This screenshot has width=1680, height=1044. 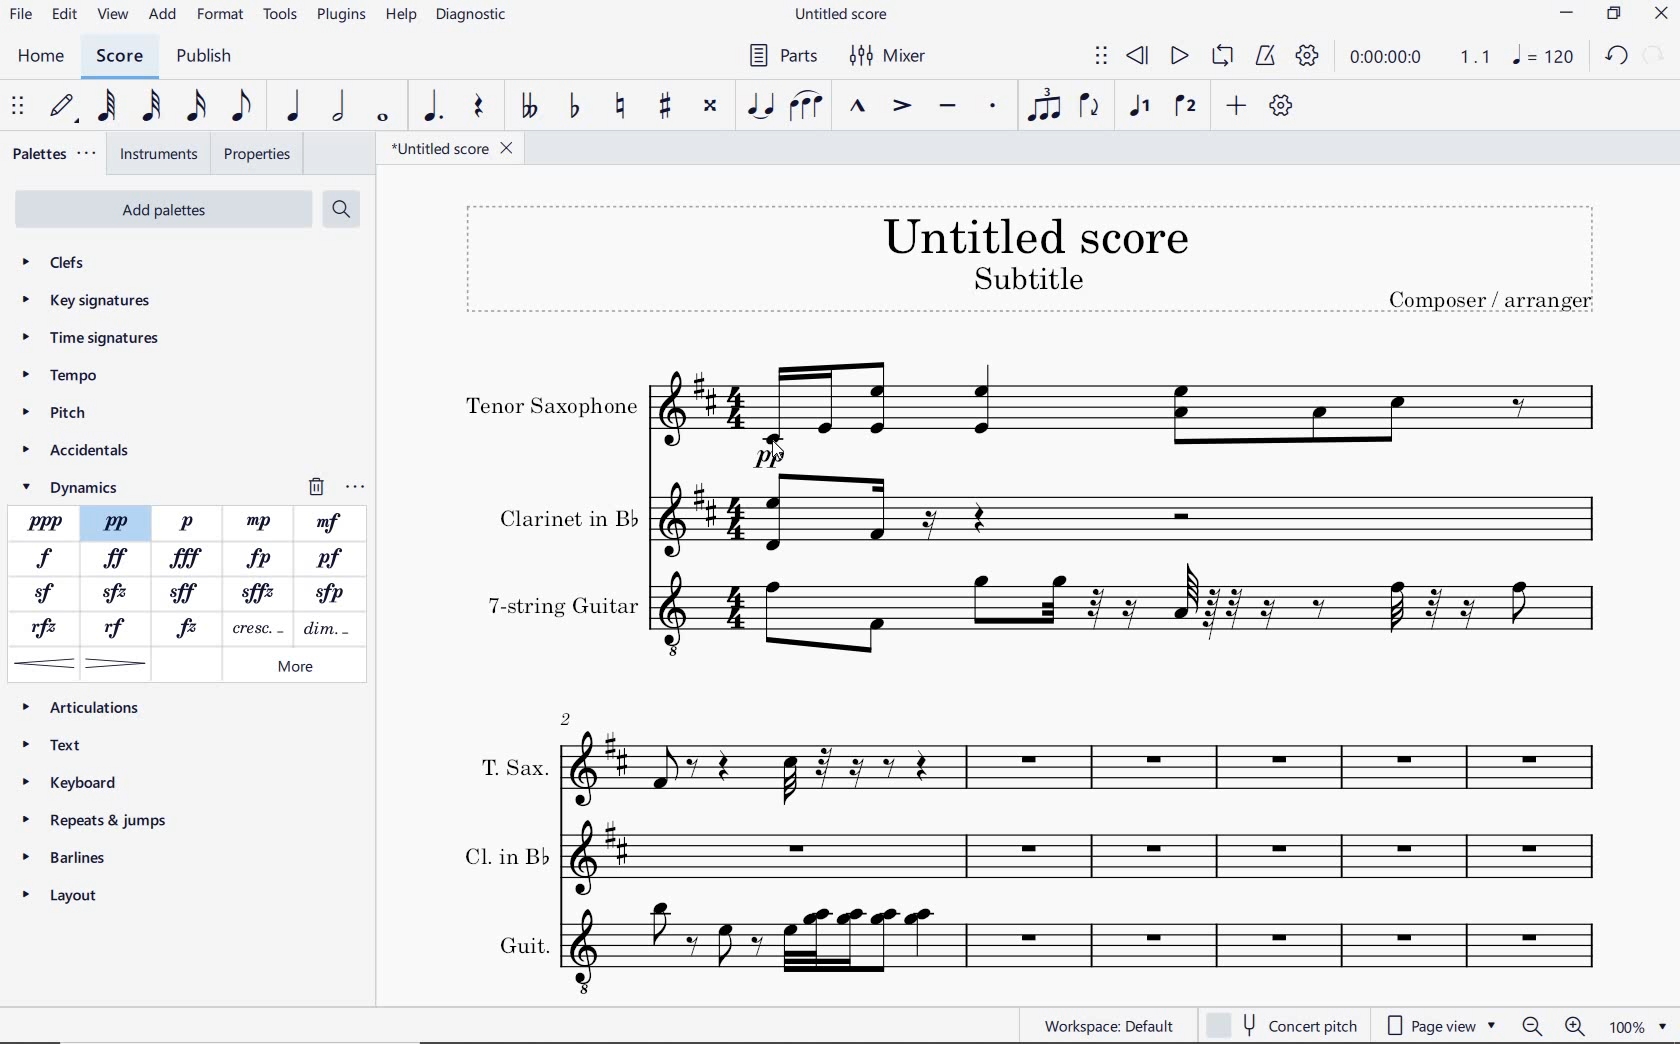 I want to click on P (PIANO), so click(x=188, y=523).